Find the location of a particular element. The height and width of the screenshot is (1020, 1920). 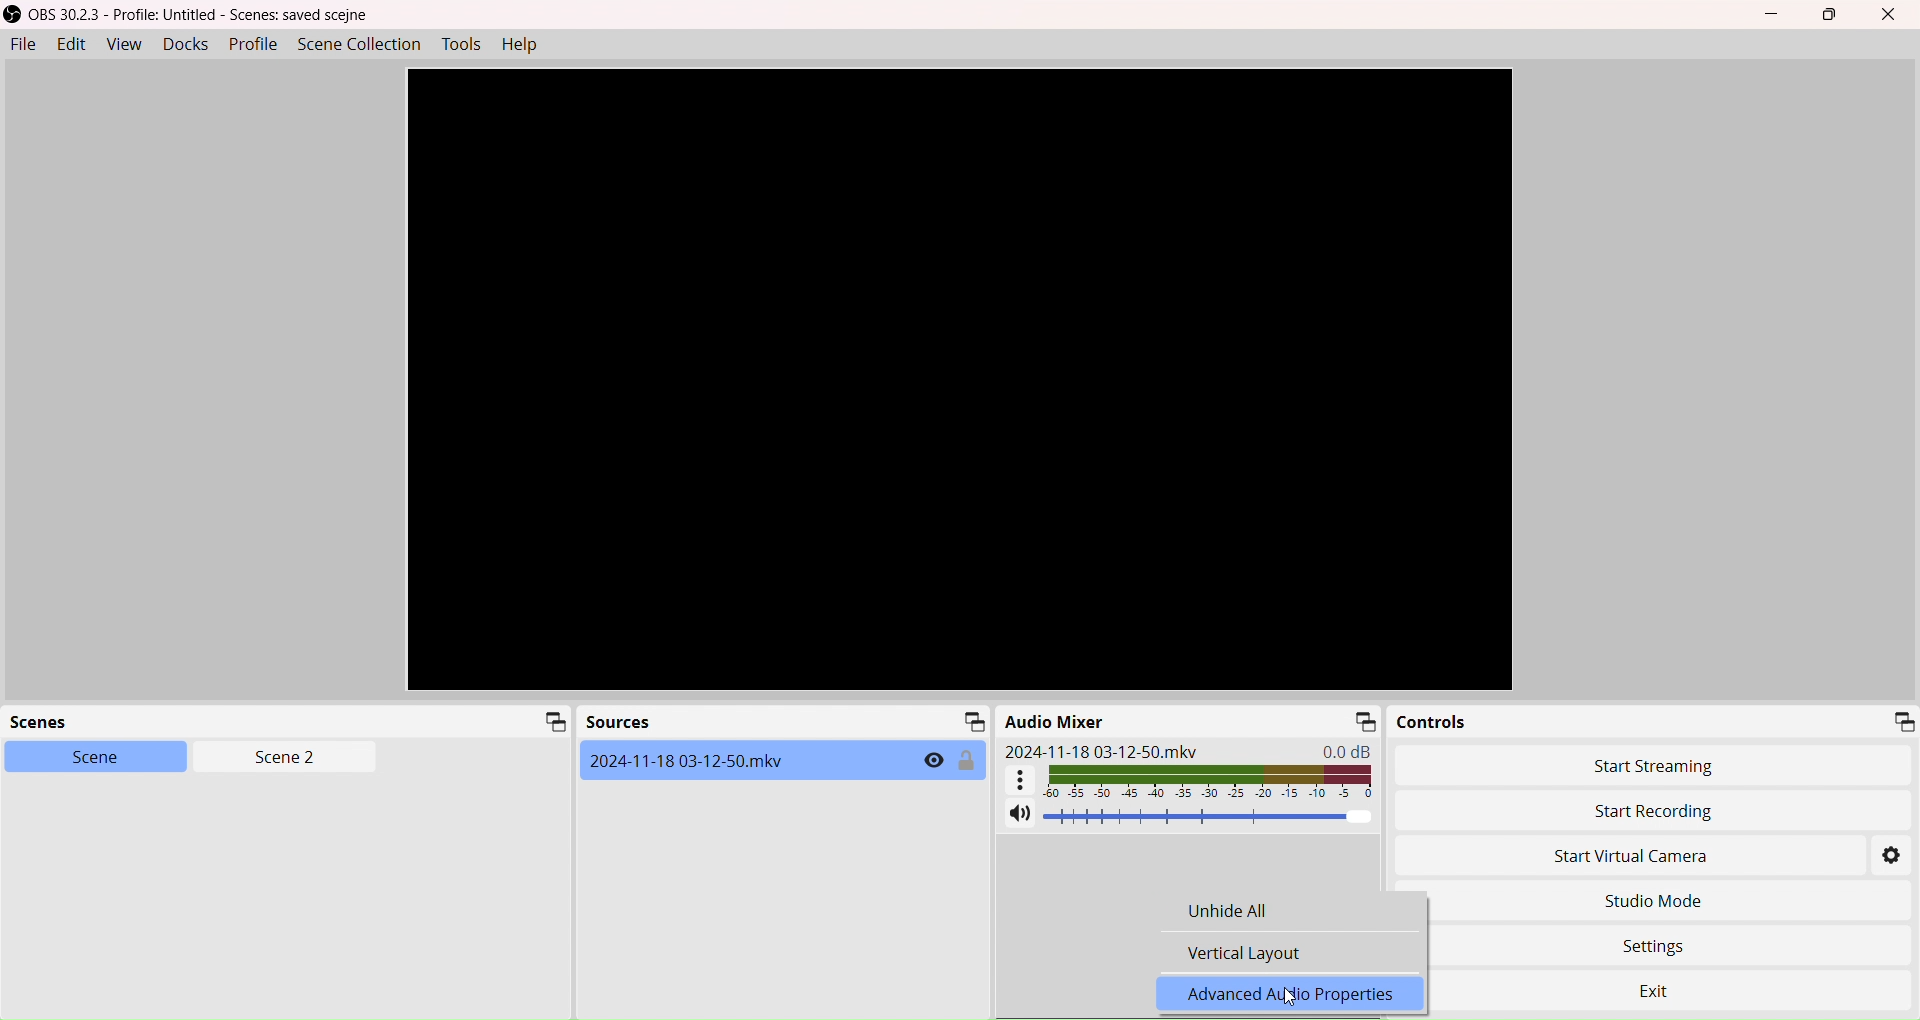

Settings is located at coordinates (1893, 858).